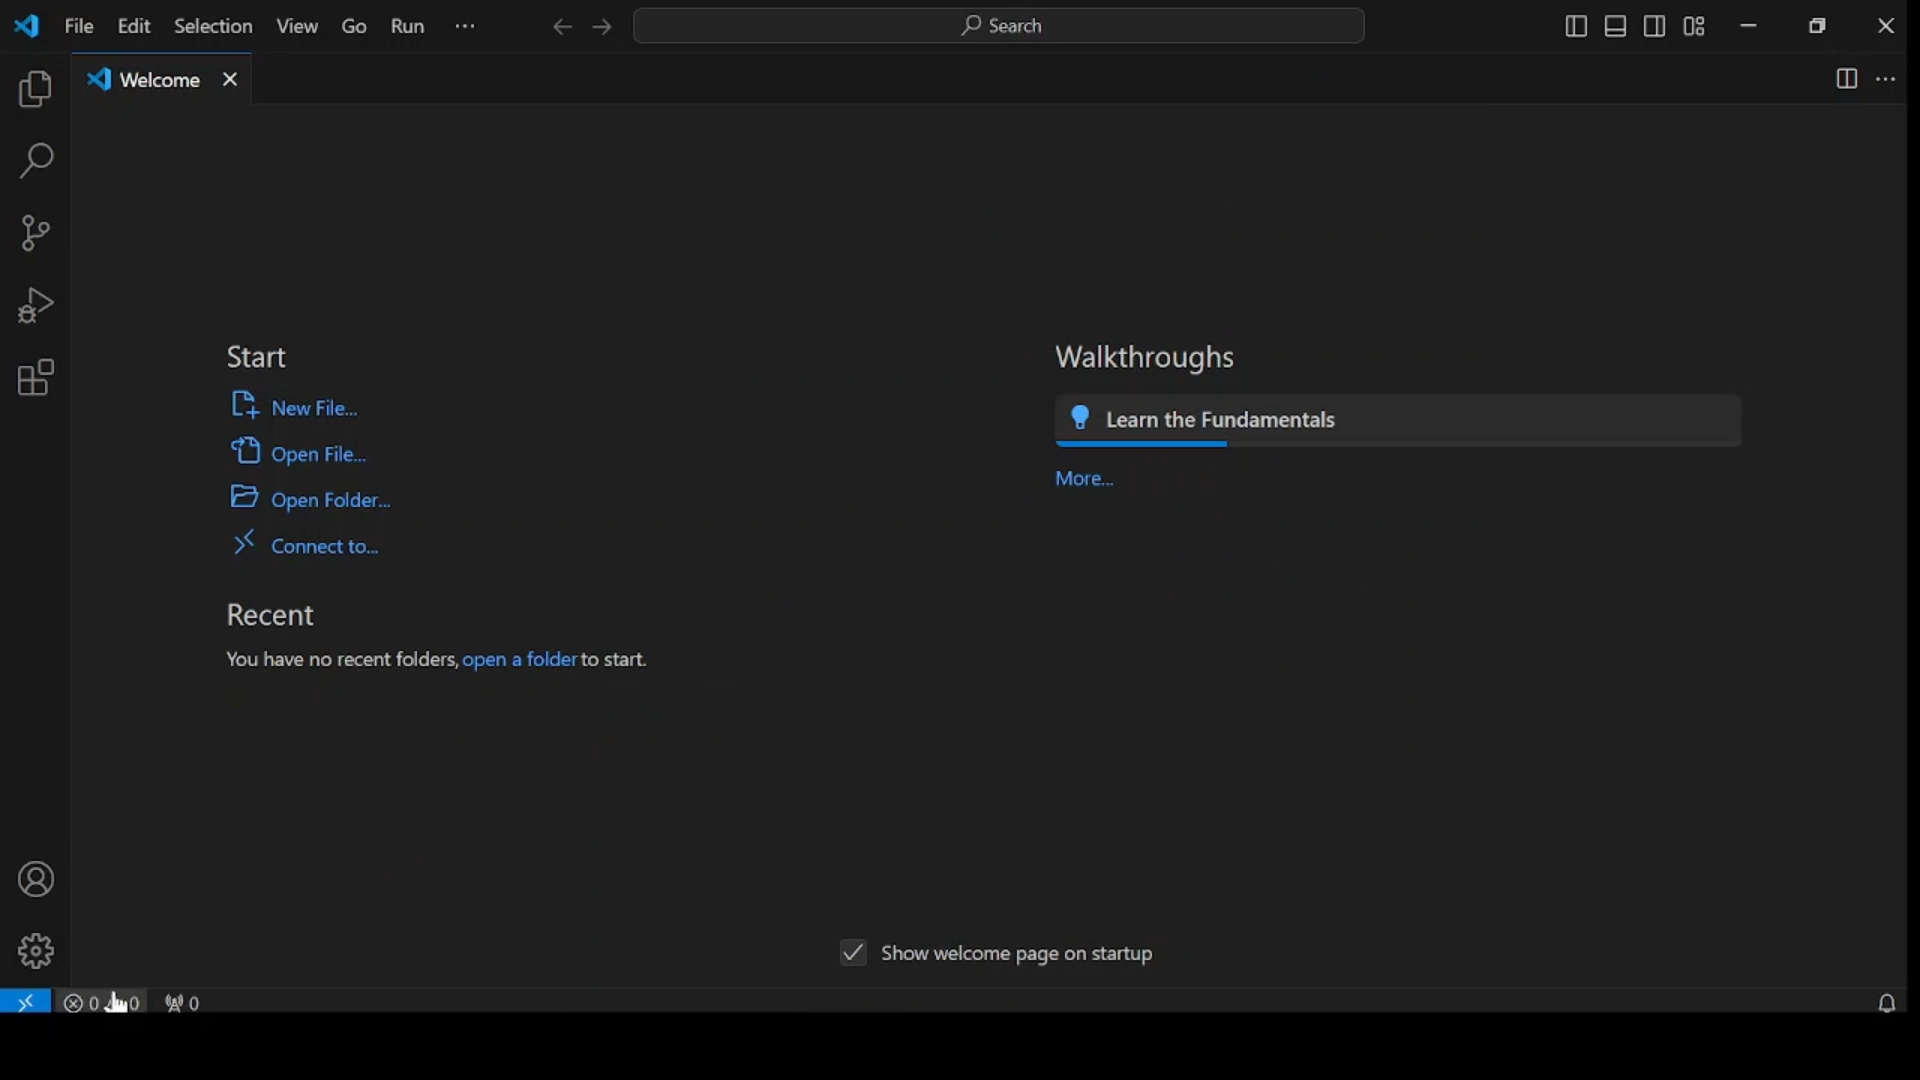 Image resolution: width=1920 pixels, height=1080 pixels. I want to click on extensions, so click(33, 377).